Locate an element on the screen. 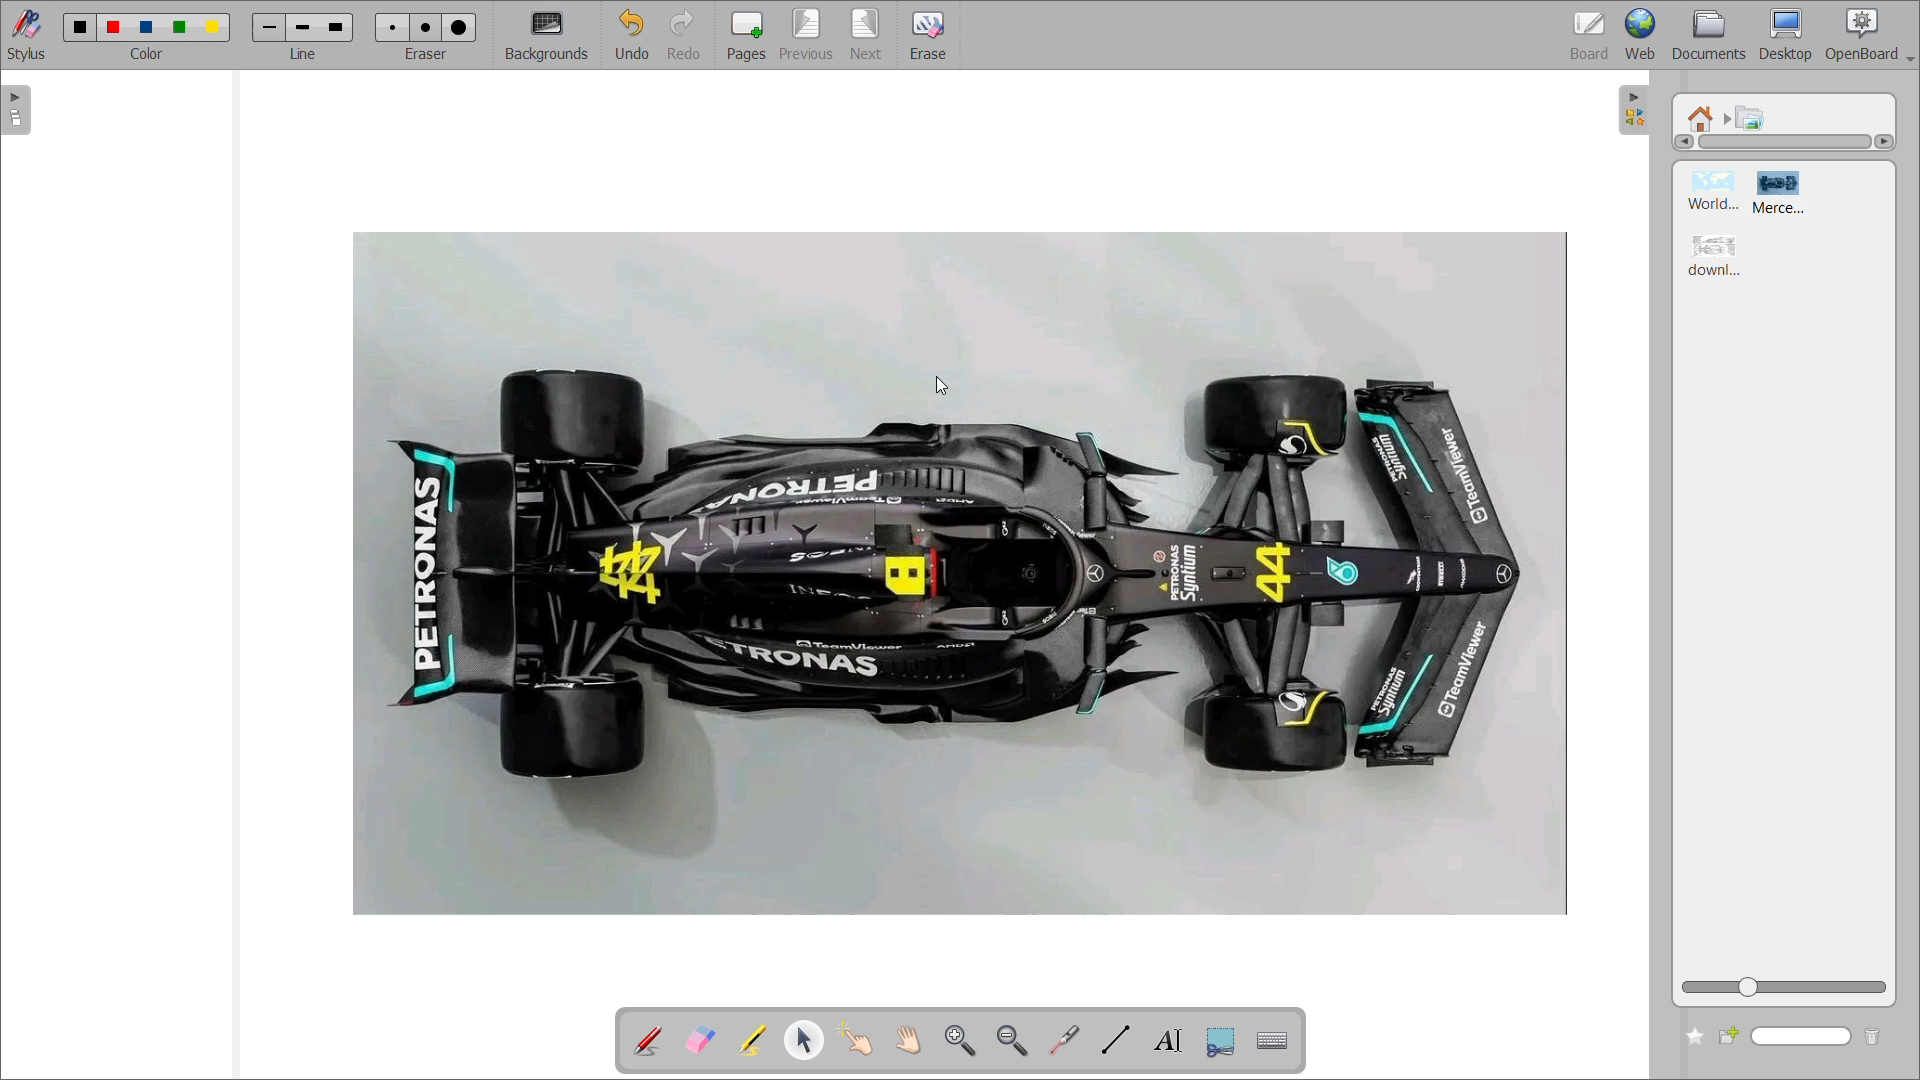 The image size is (1920, 1080). documents is located at coordinates (1709, 32).